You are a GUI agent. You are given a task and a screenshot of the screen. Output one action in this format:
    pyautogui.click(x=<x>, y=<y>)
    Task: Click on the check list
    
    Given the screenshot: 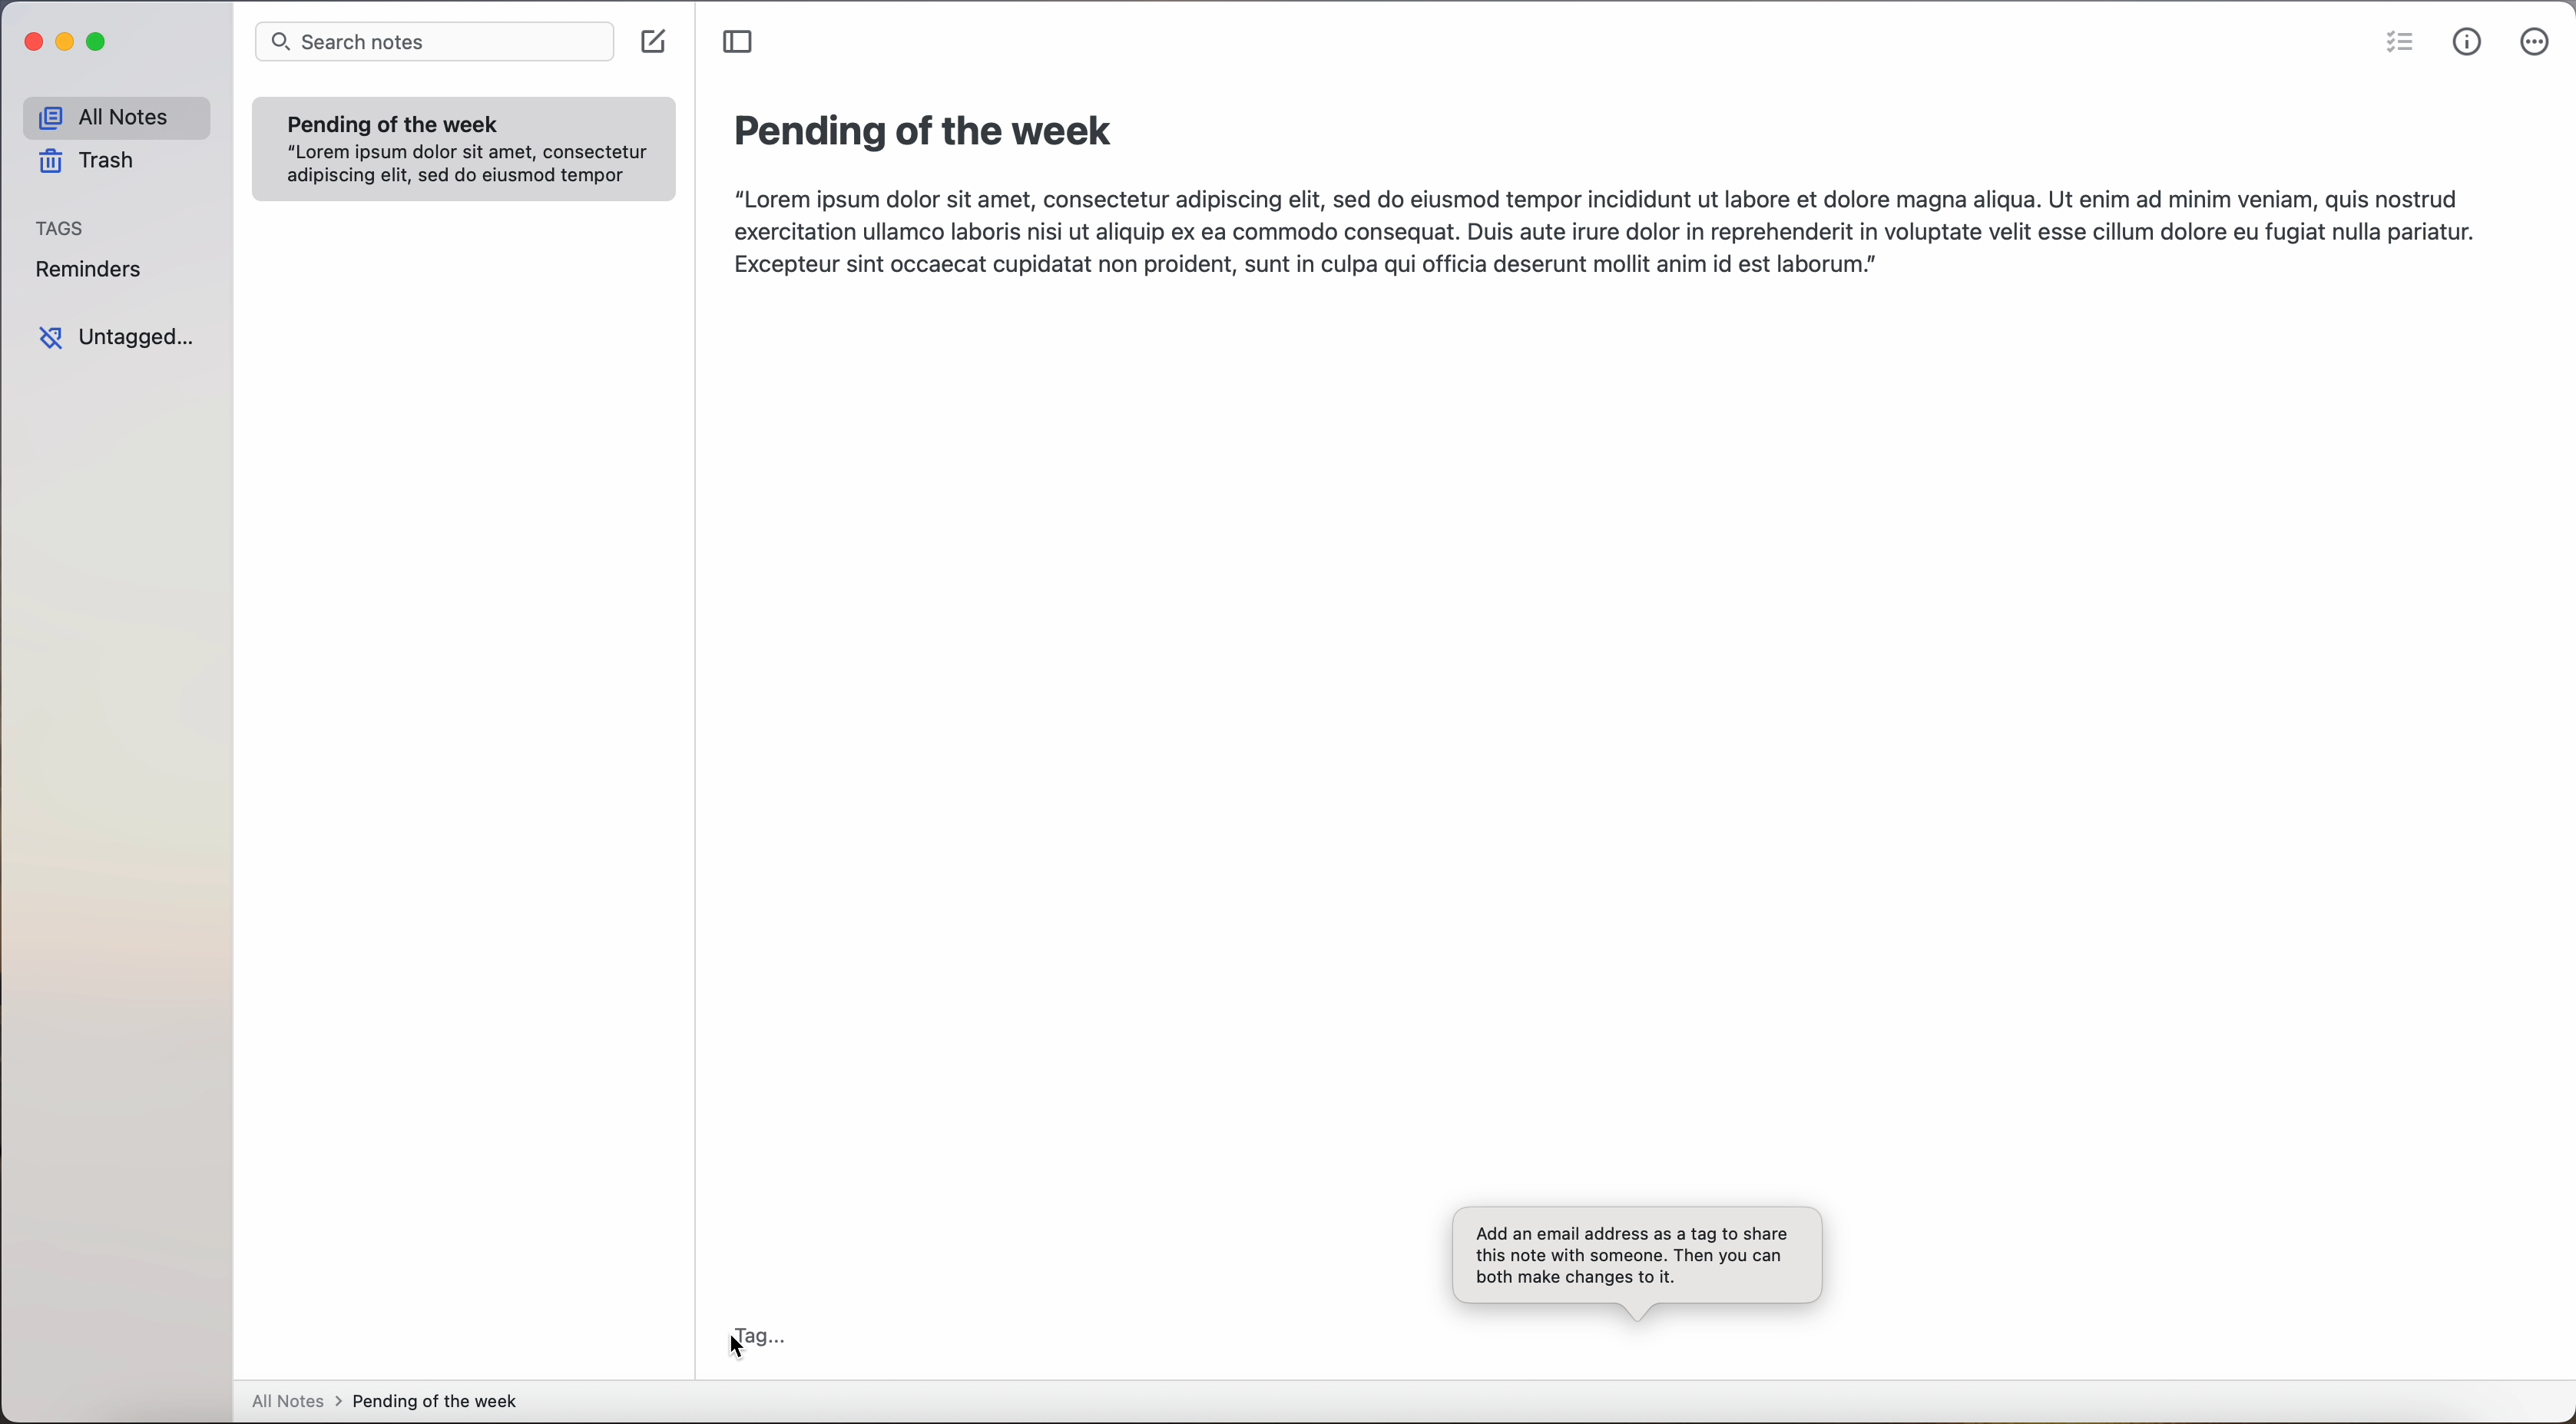 What is the action you would take?
    pyautogui.click(x=2394, y=43)
    